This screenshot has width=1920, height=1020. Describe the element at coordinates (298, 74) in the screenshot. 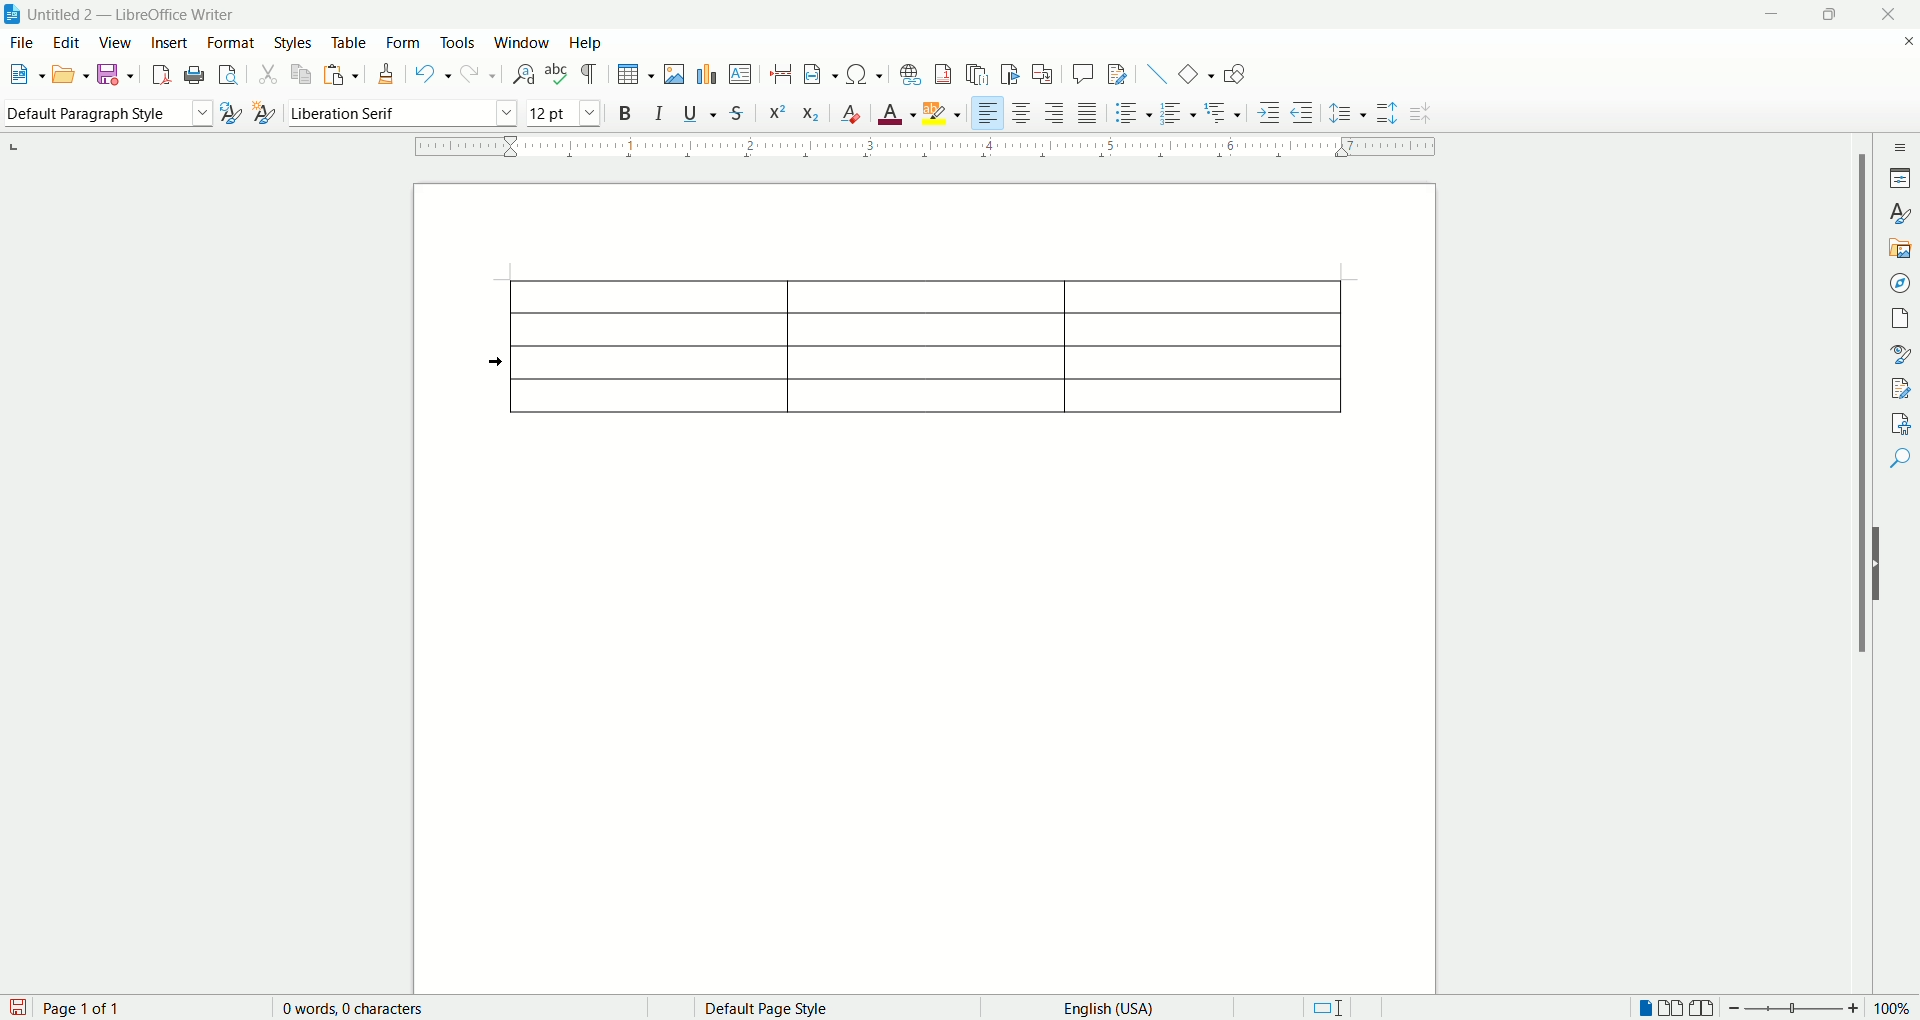

I see `copy` at that location.